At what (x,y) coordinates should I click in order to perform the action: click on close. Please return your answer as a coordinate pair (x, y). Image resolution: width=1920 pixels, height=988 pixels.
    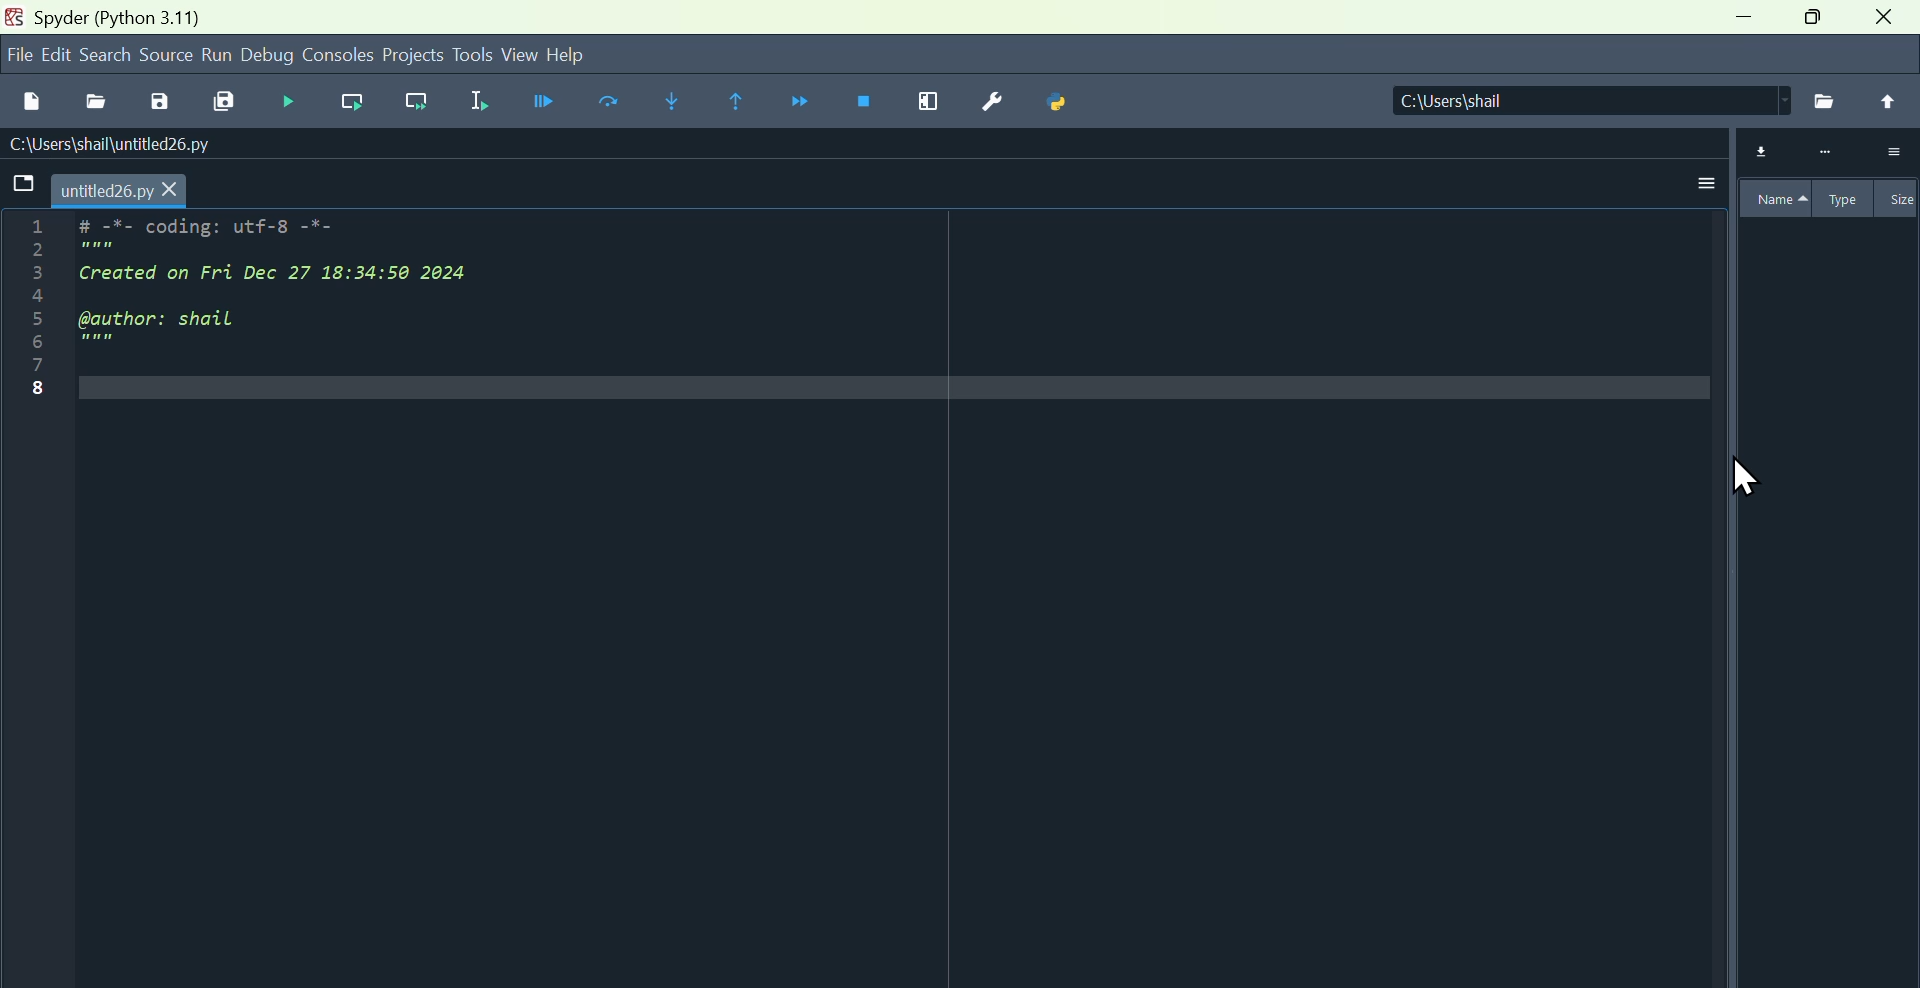
    Looking at the image, I should click on (1888, 22).